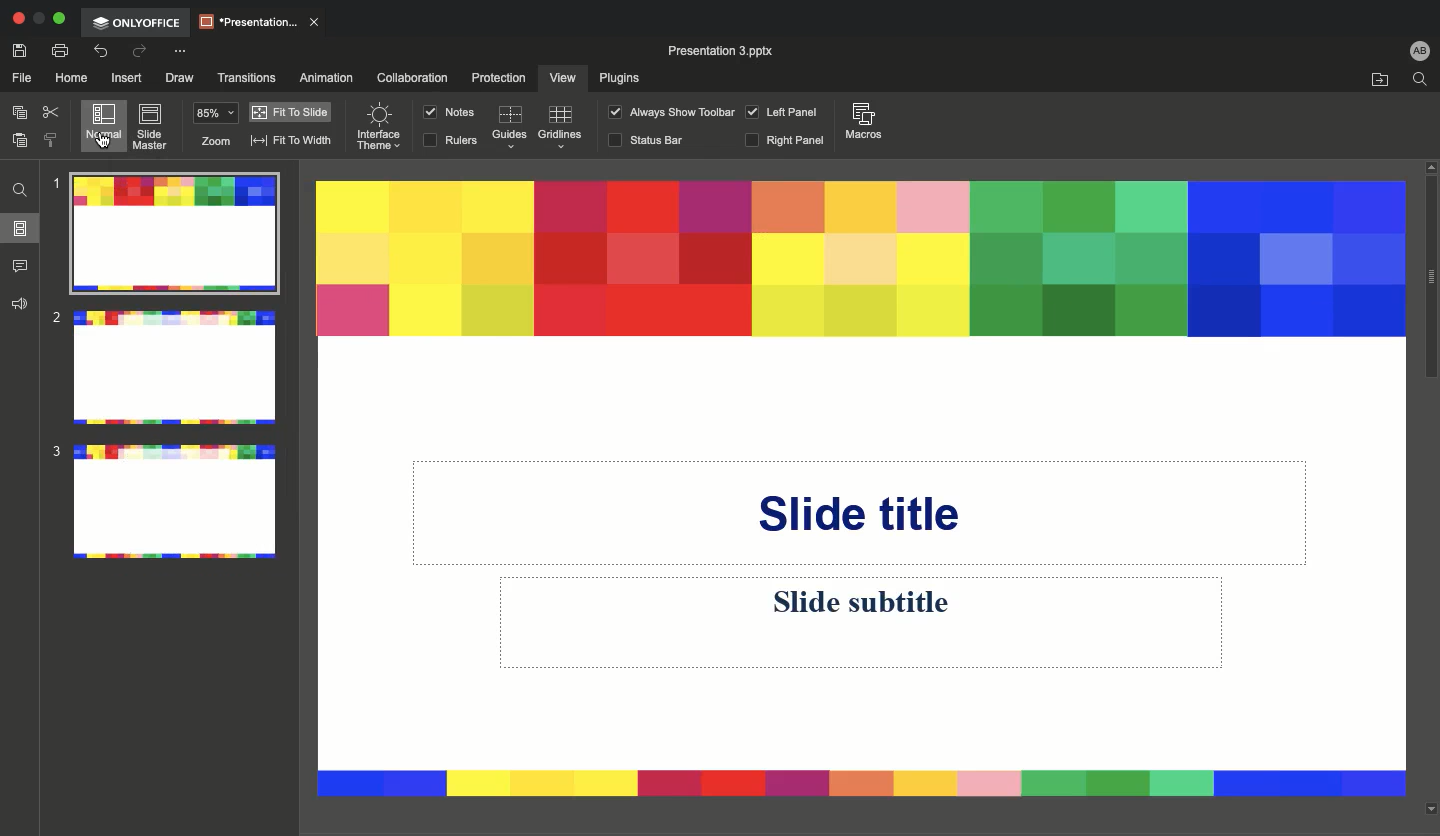 Image resolution: width=1440 pixels, height=836 pixels. What do you see at coordinates (377, 128) in the screenshot?
I see `Interface theme` at bounding box center [377, 128].